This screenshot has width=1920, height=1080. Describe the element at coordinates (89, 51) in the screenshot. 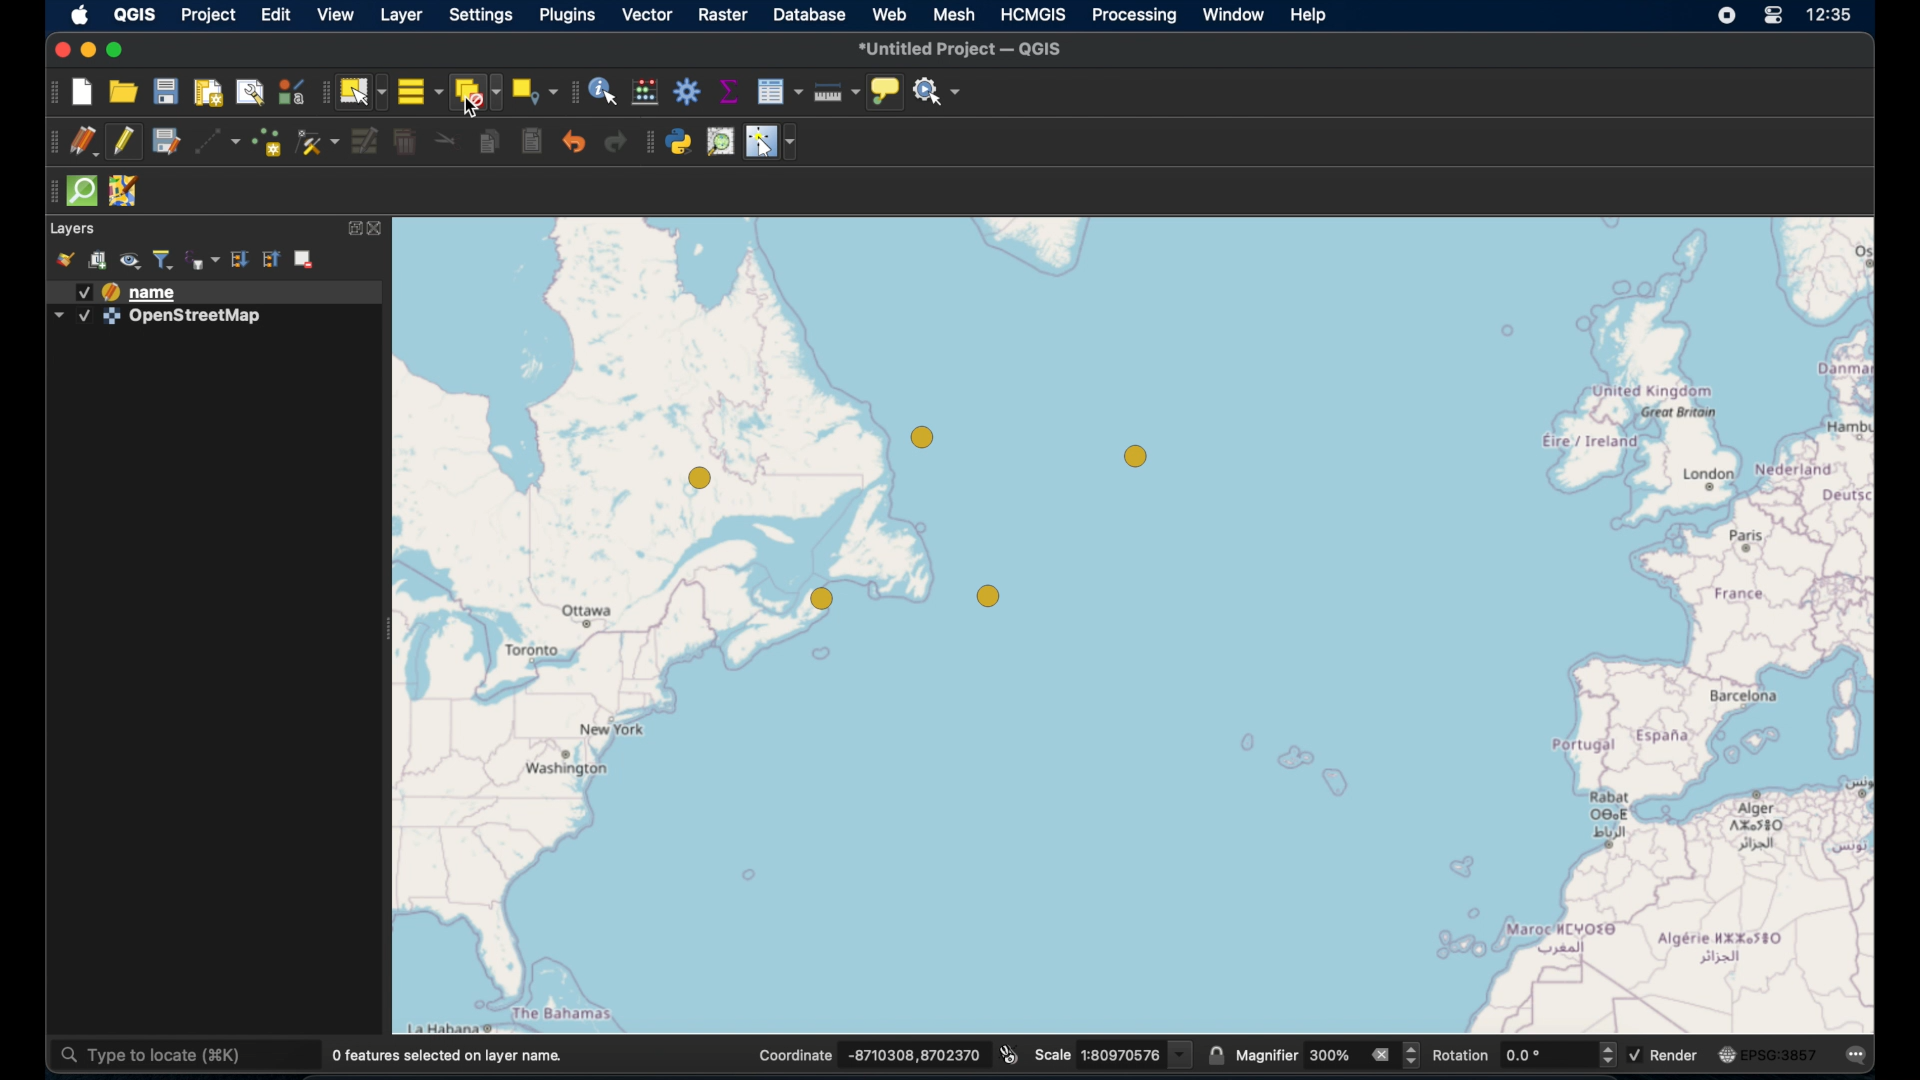

I see `minimize` at that location.